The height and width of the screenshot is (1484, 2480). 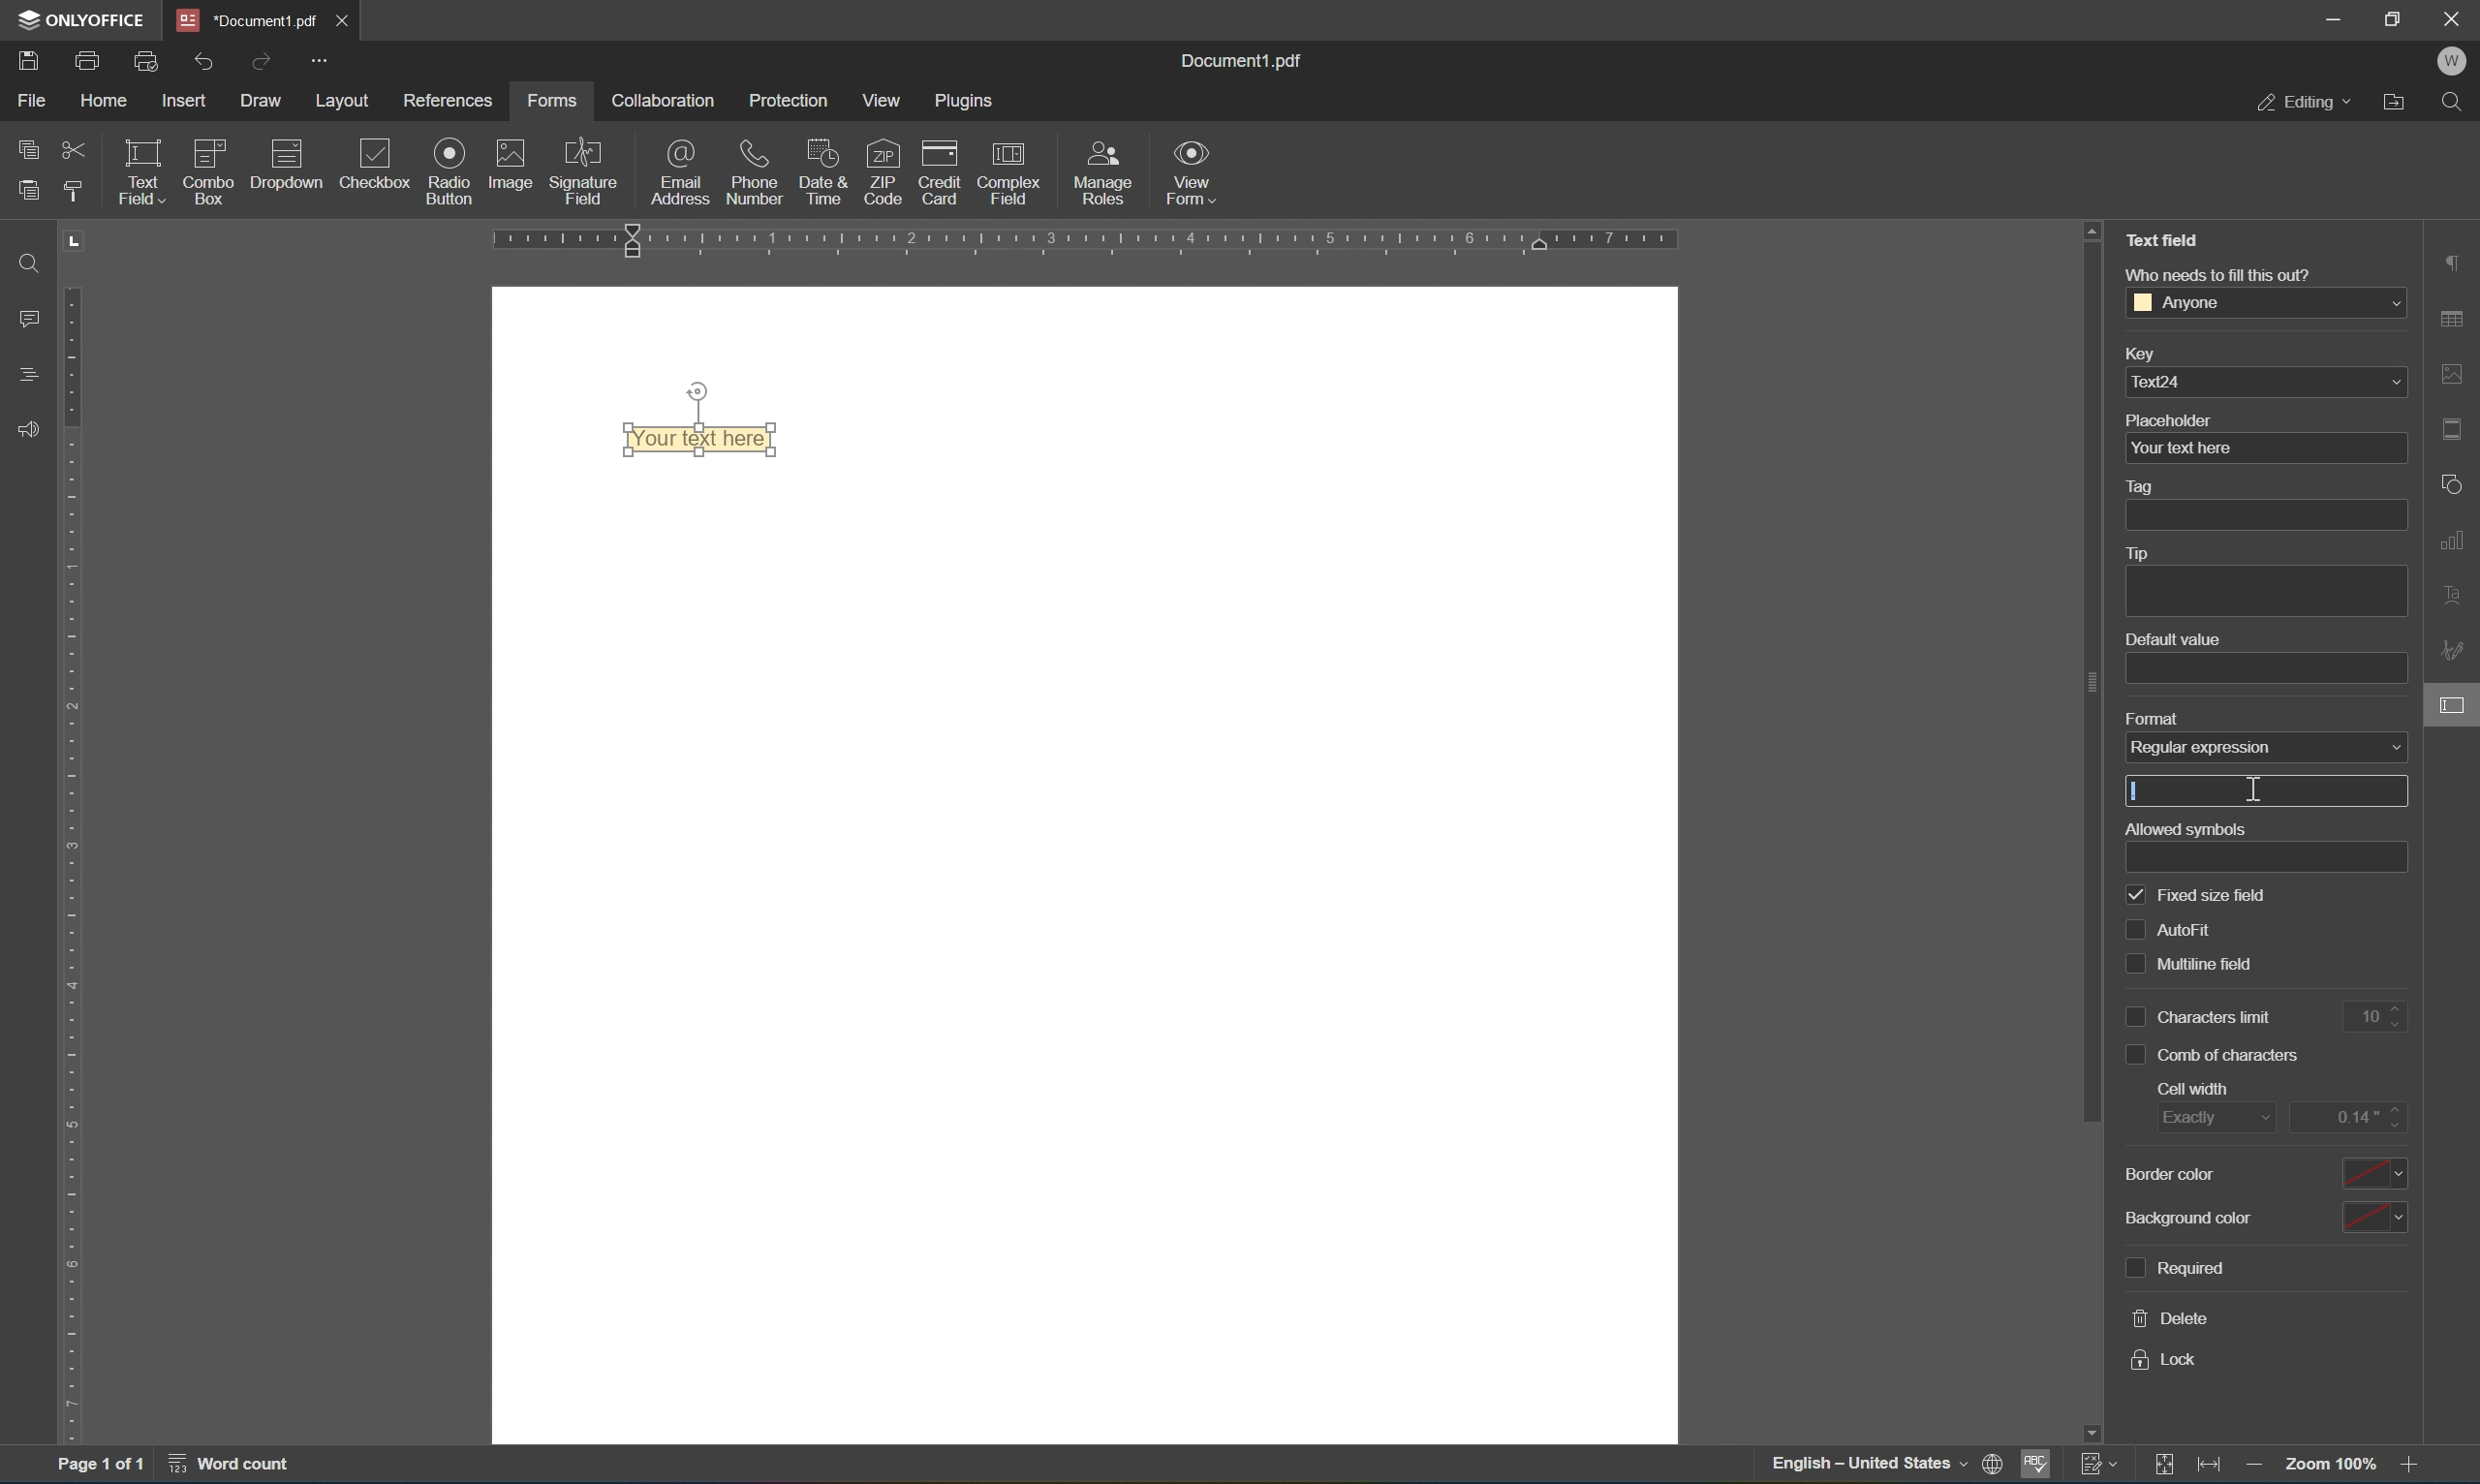 I want to click on credit card, so click(x=939, y=177).